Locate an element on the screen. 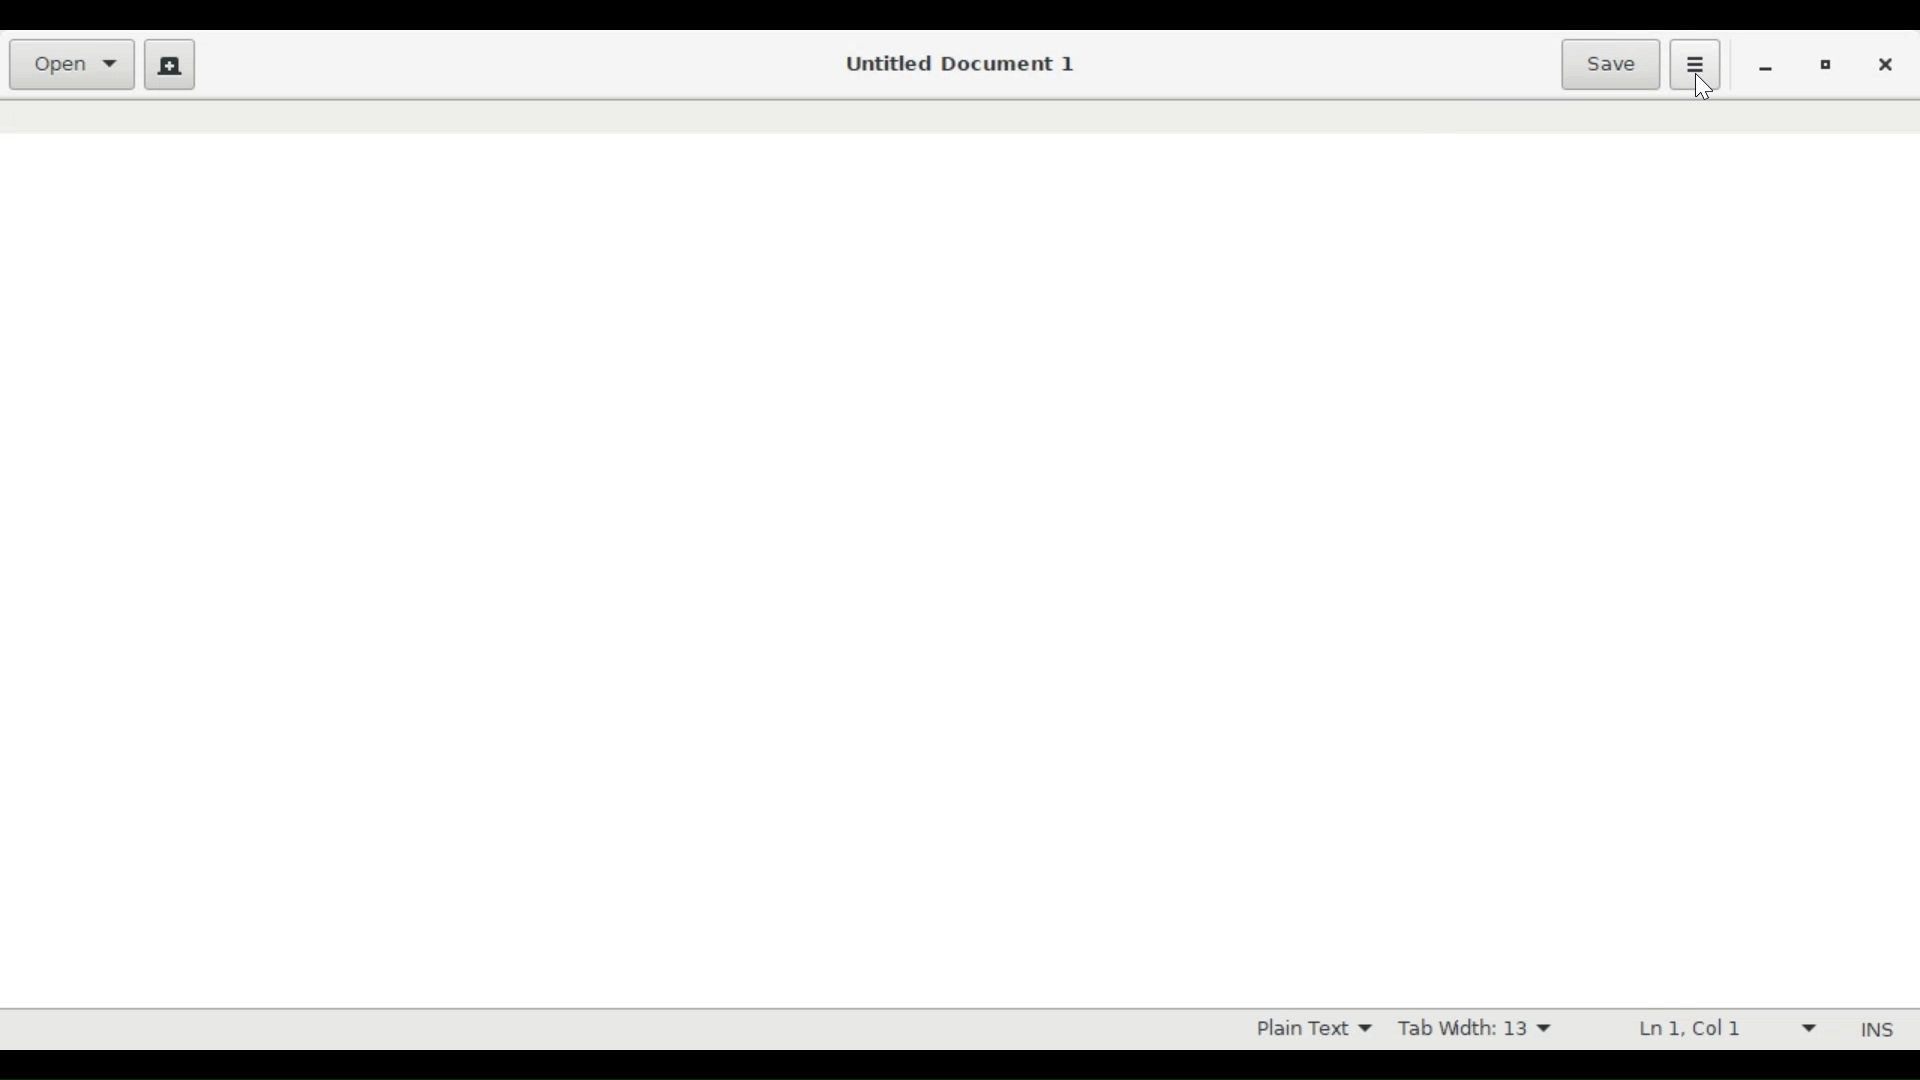 The image size is (1920, 1080). Restore is located at coordinates (1828, 66).